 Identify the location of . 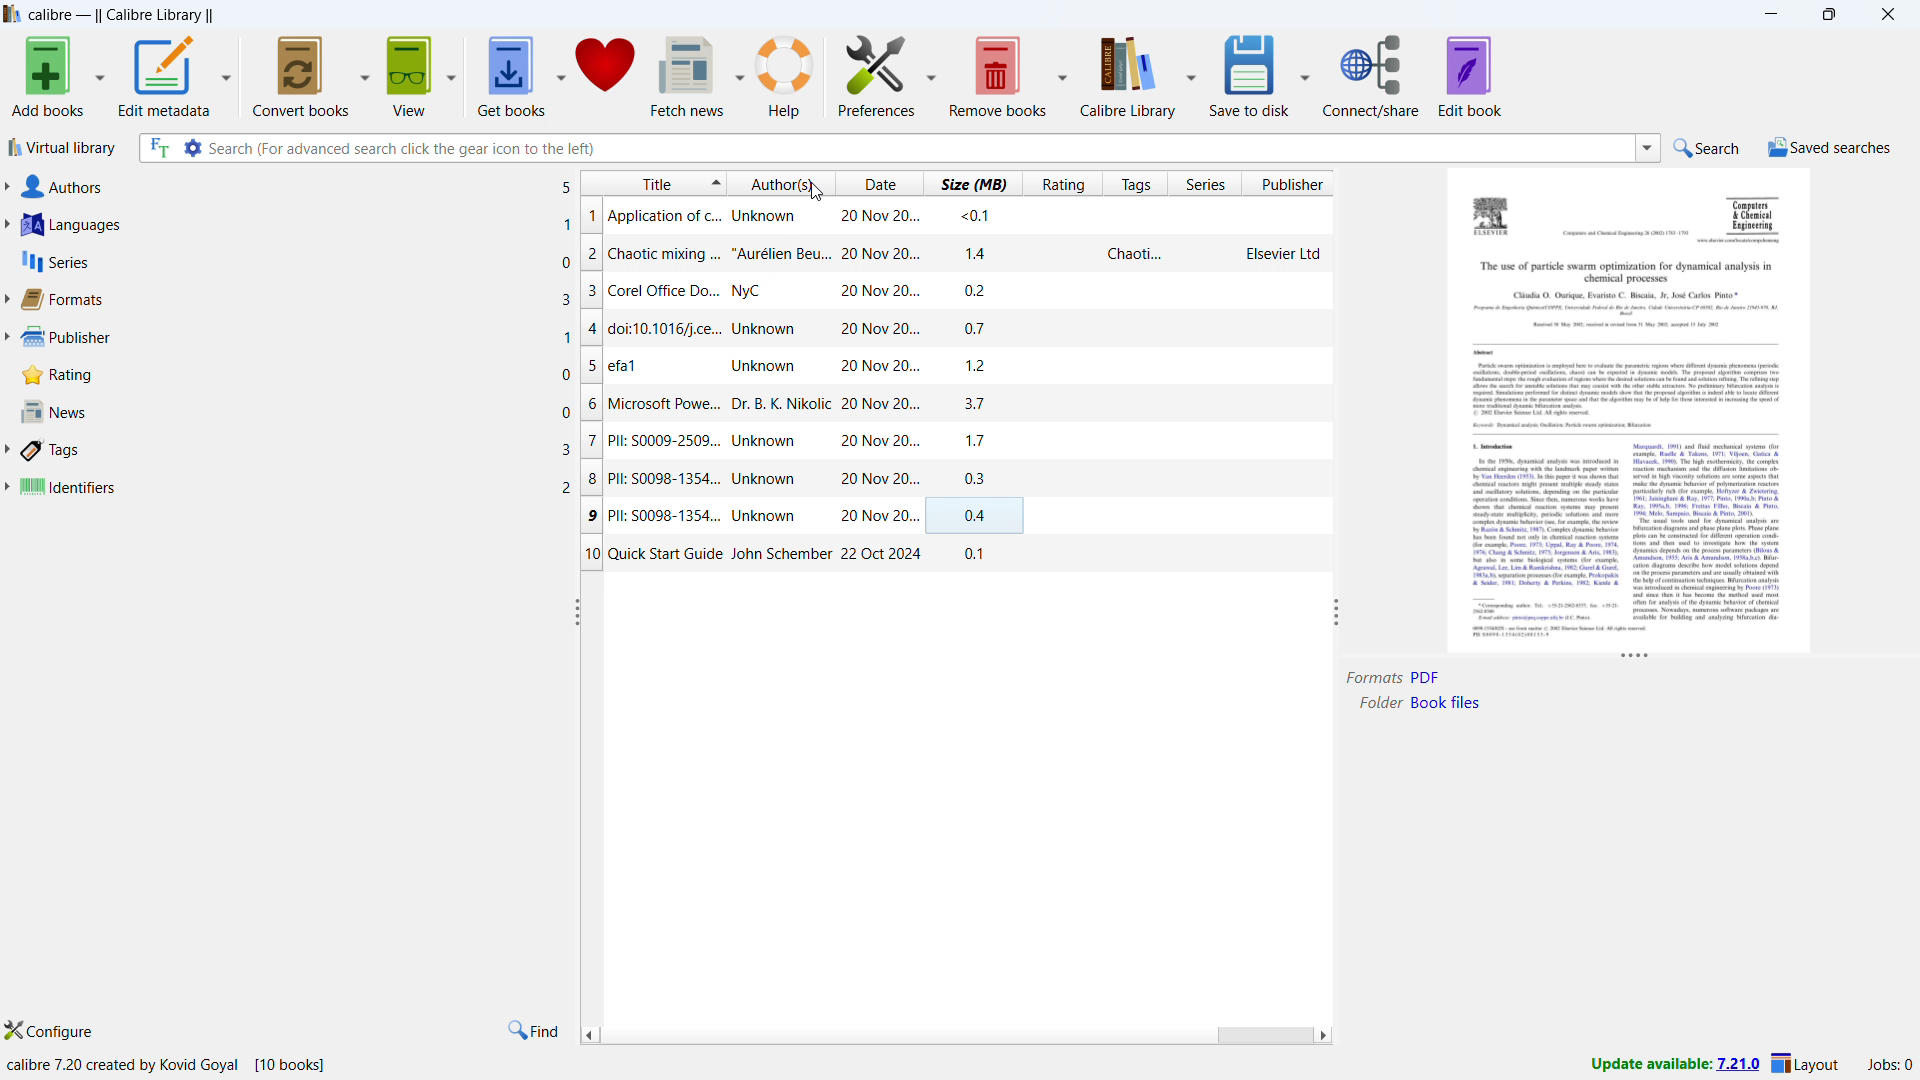
(1631, 321).